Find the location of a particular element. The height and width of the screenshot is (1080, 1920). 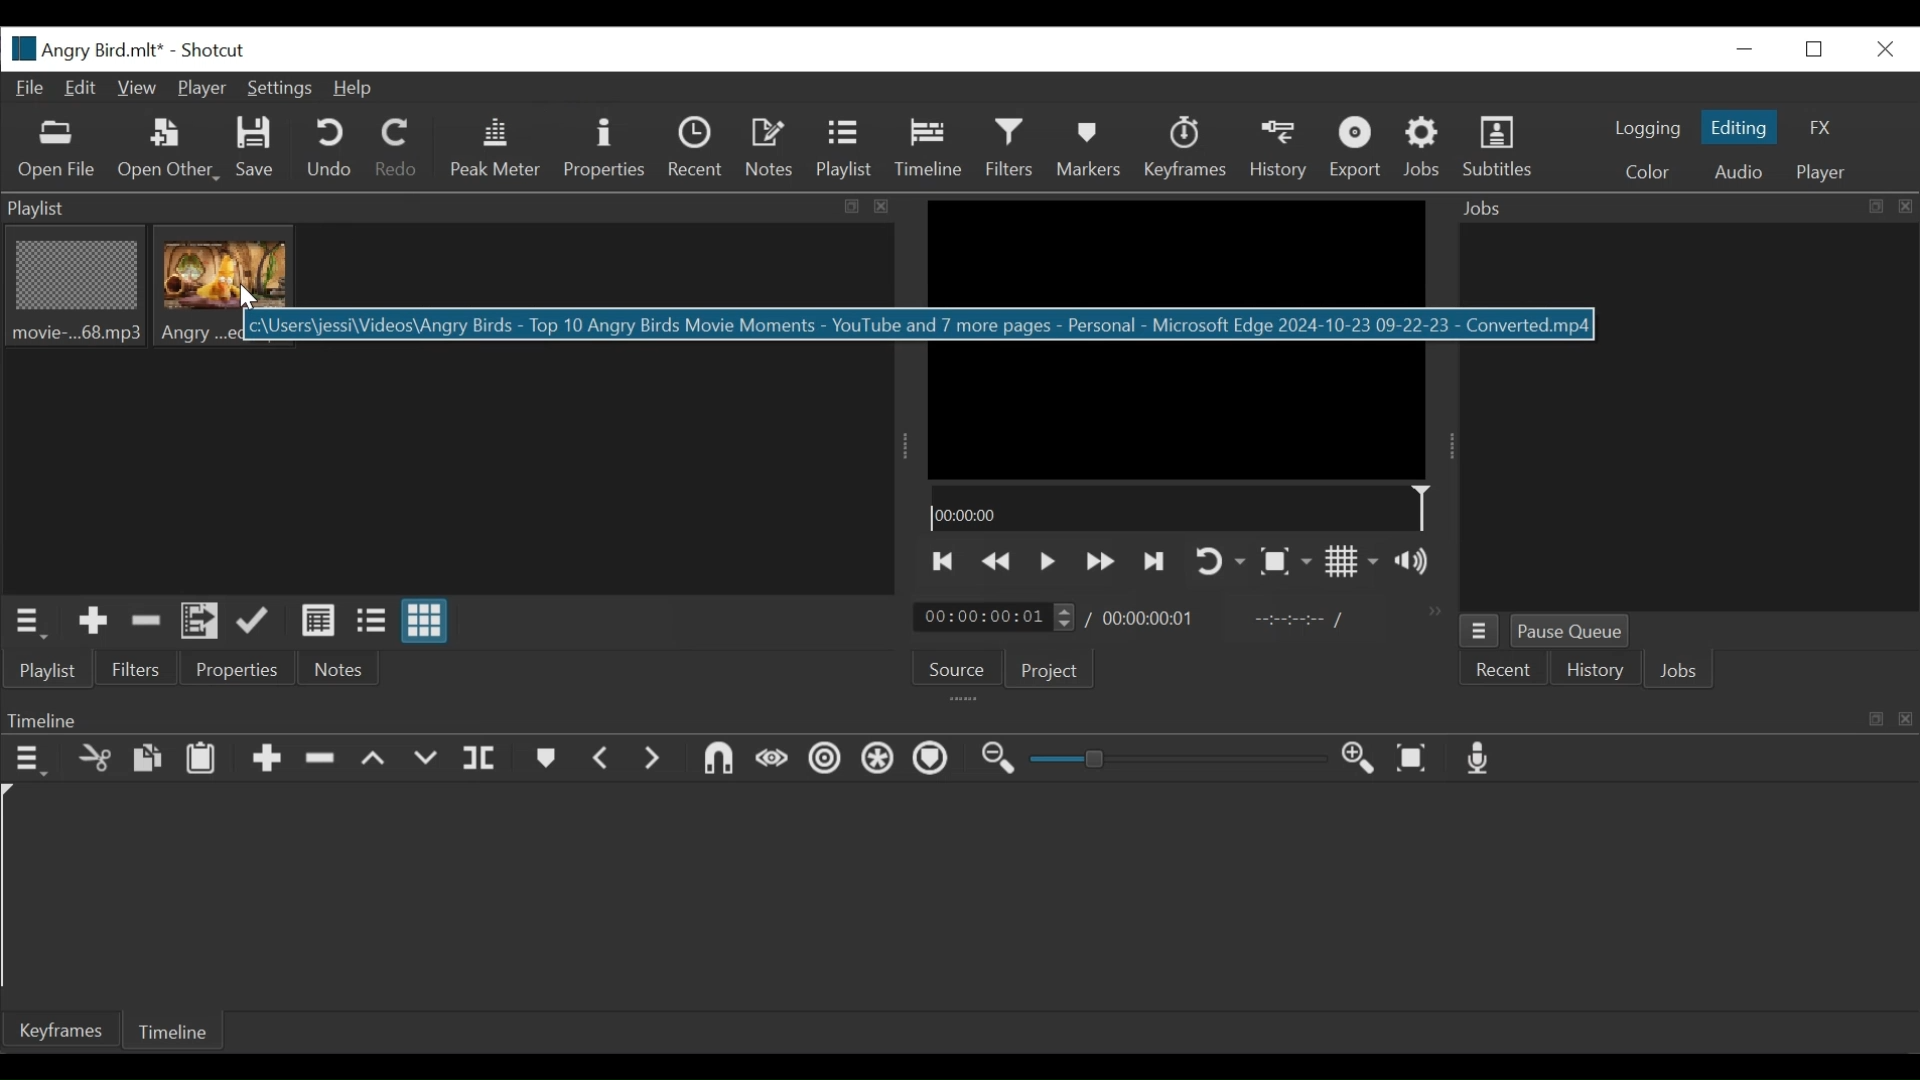

Cut is located at coordinates (93, 760).